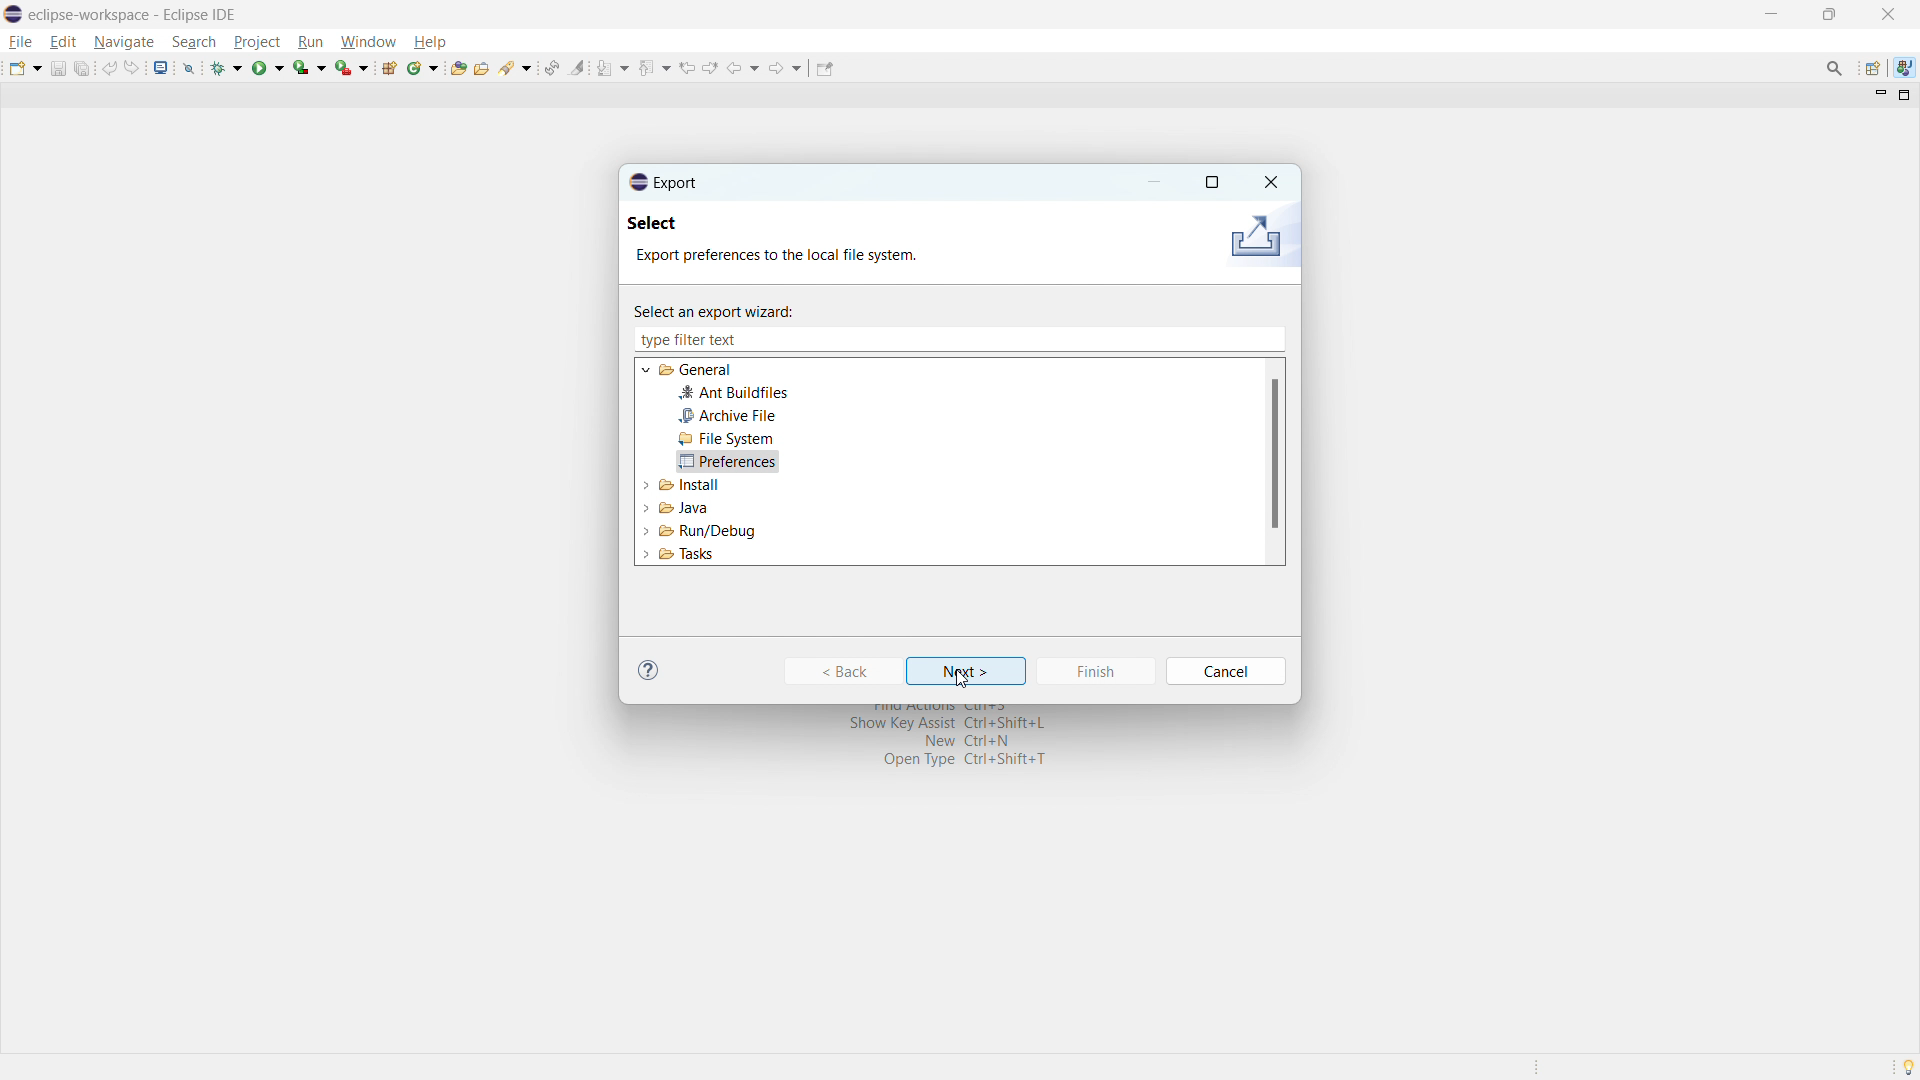  Describe the element at coordinates (22, 42) in the screenshot. I see `file` at that location.